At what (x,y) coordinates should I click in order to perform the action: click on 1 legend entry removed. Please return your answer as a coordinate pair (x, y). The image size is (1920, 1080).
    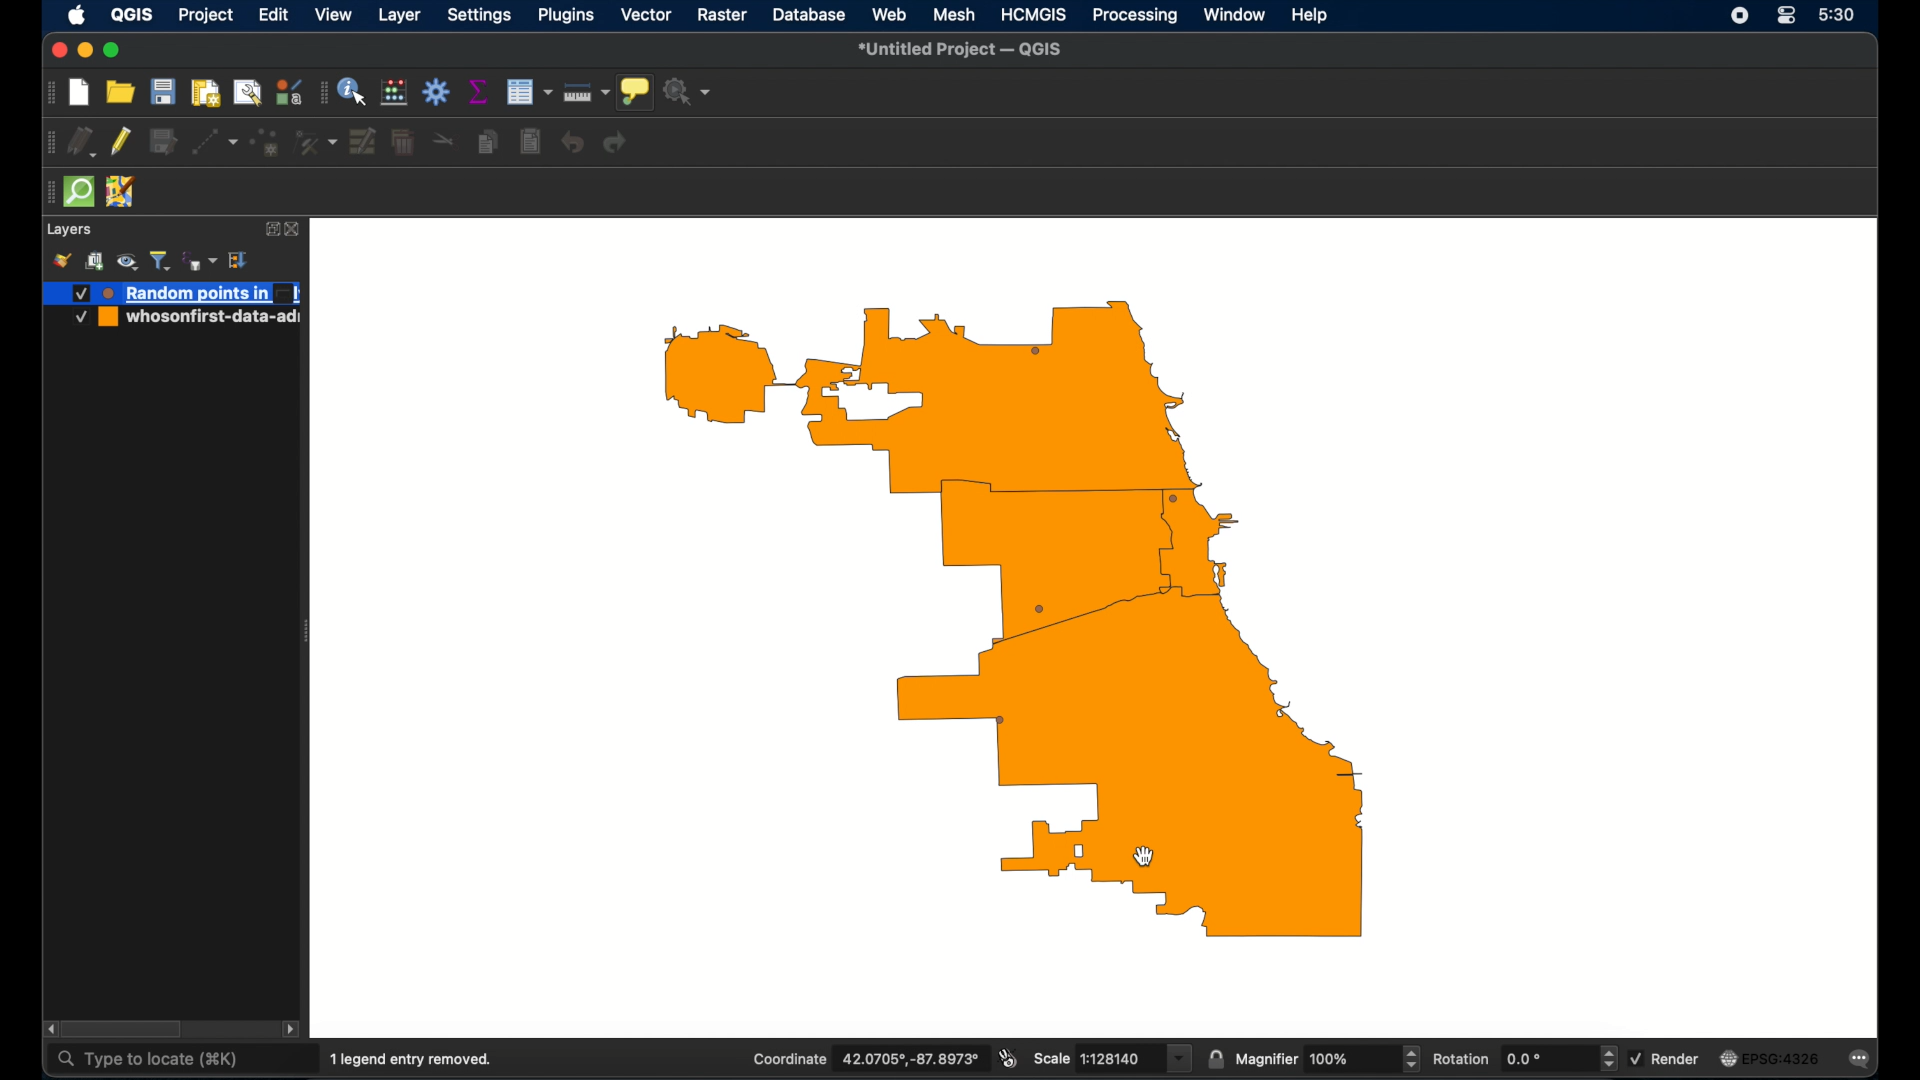
    Looking at the image, I should click on (411, 1060).